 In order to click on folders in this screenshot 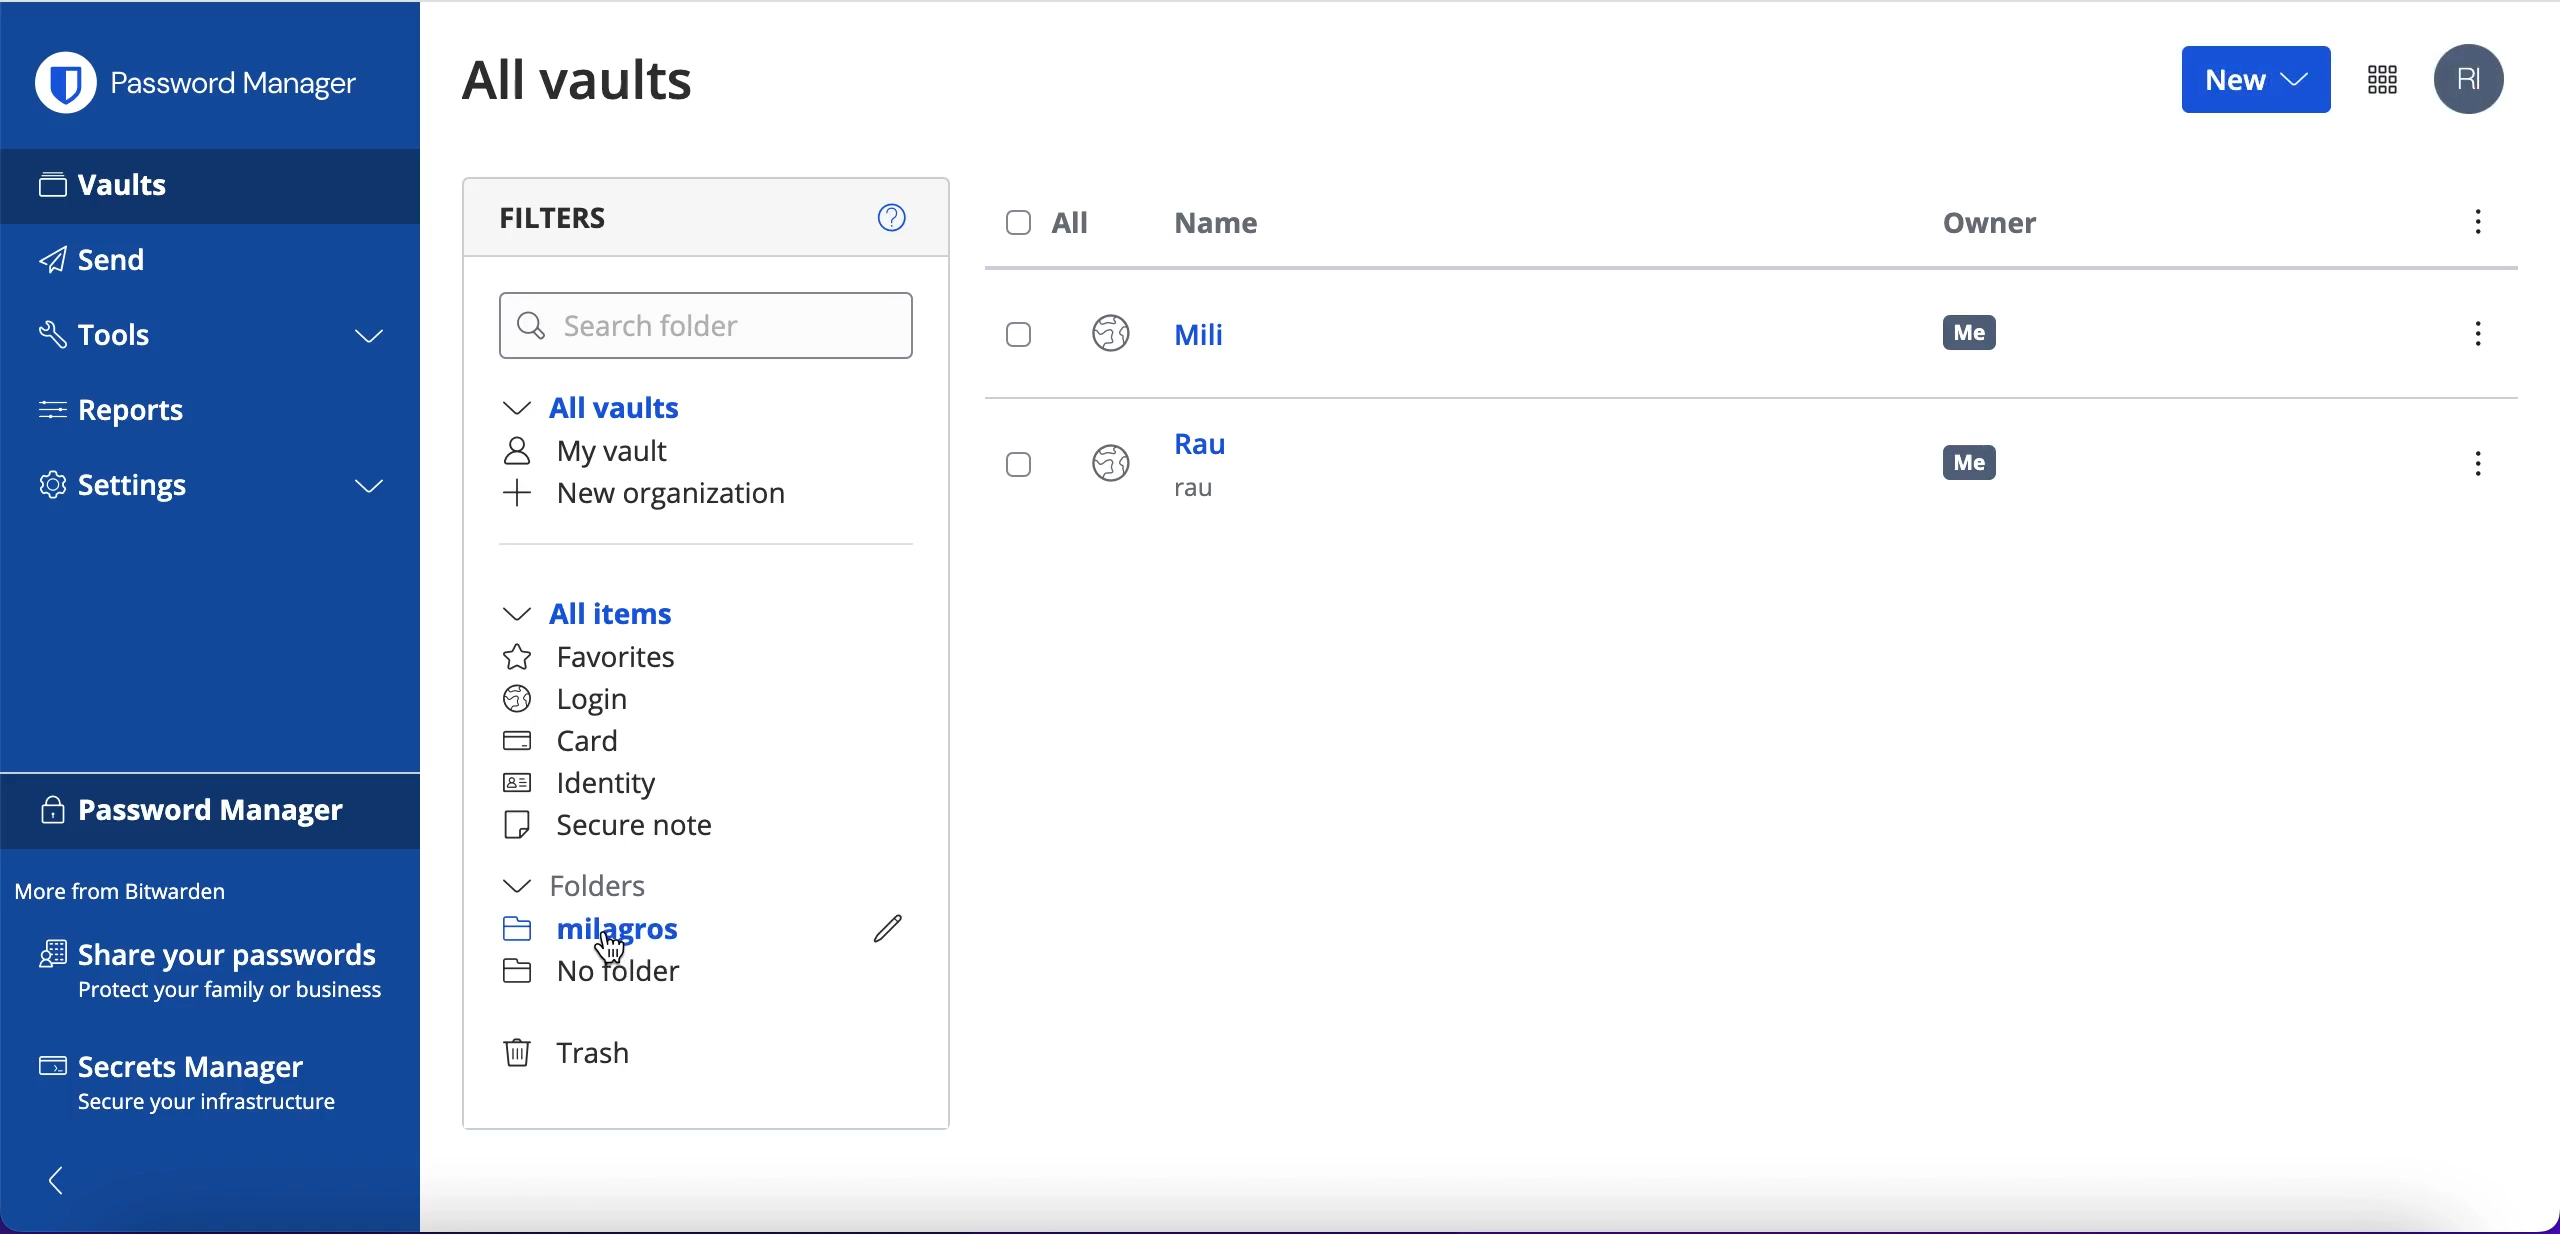, I will do `click(597, 886)`.